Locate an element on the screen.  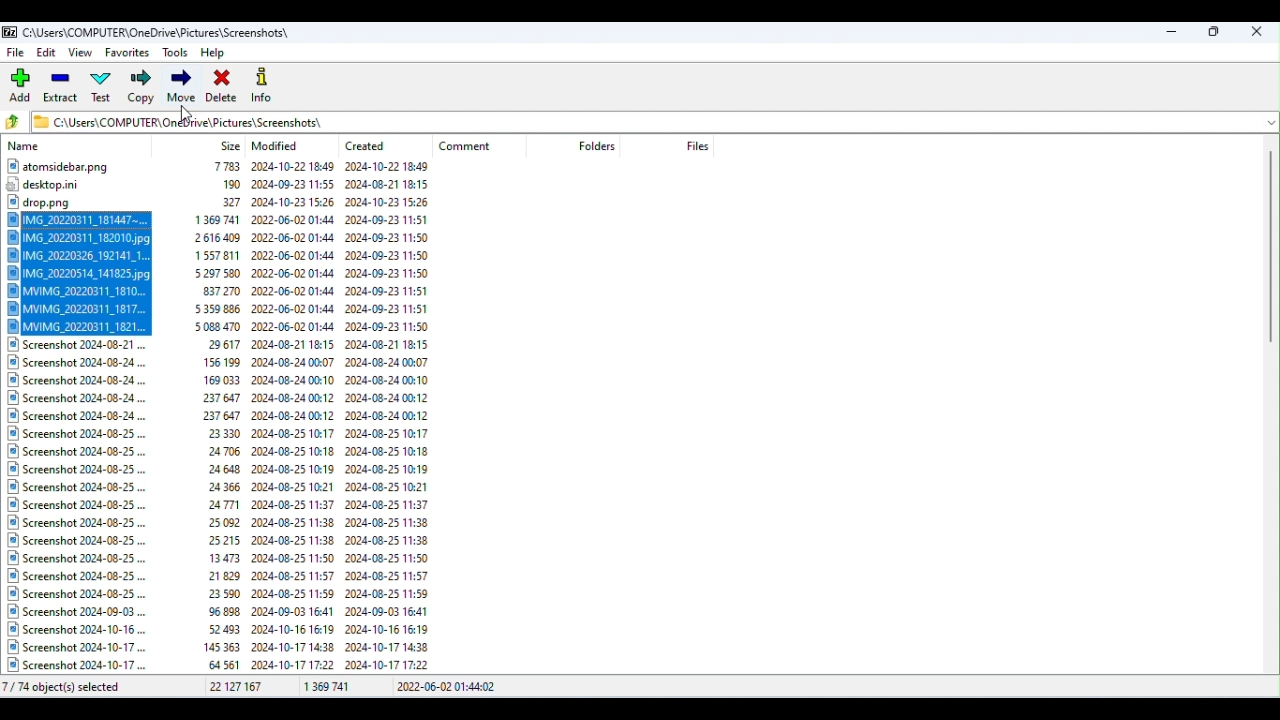
Minimize is located at coordinates (1174, 30).